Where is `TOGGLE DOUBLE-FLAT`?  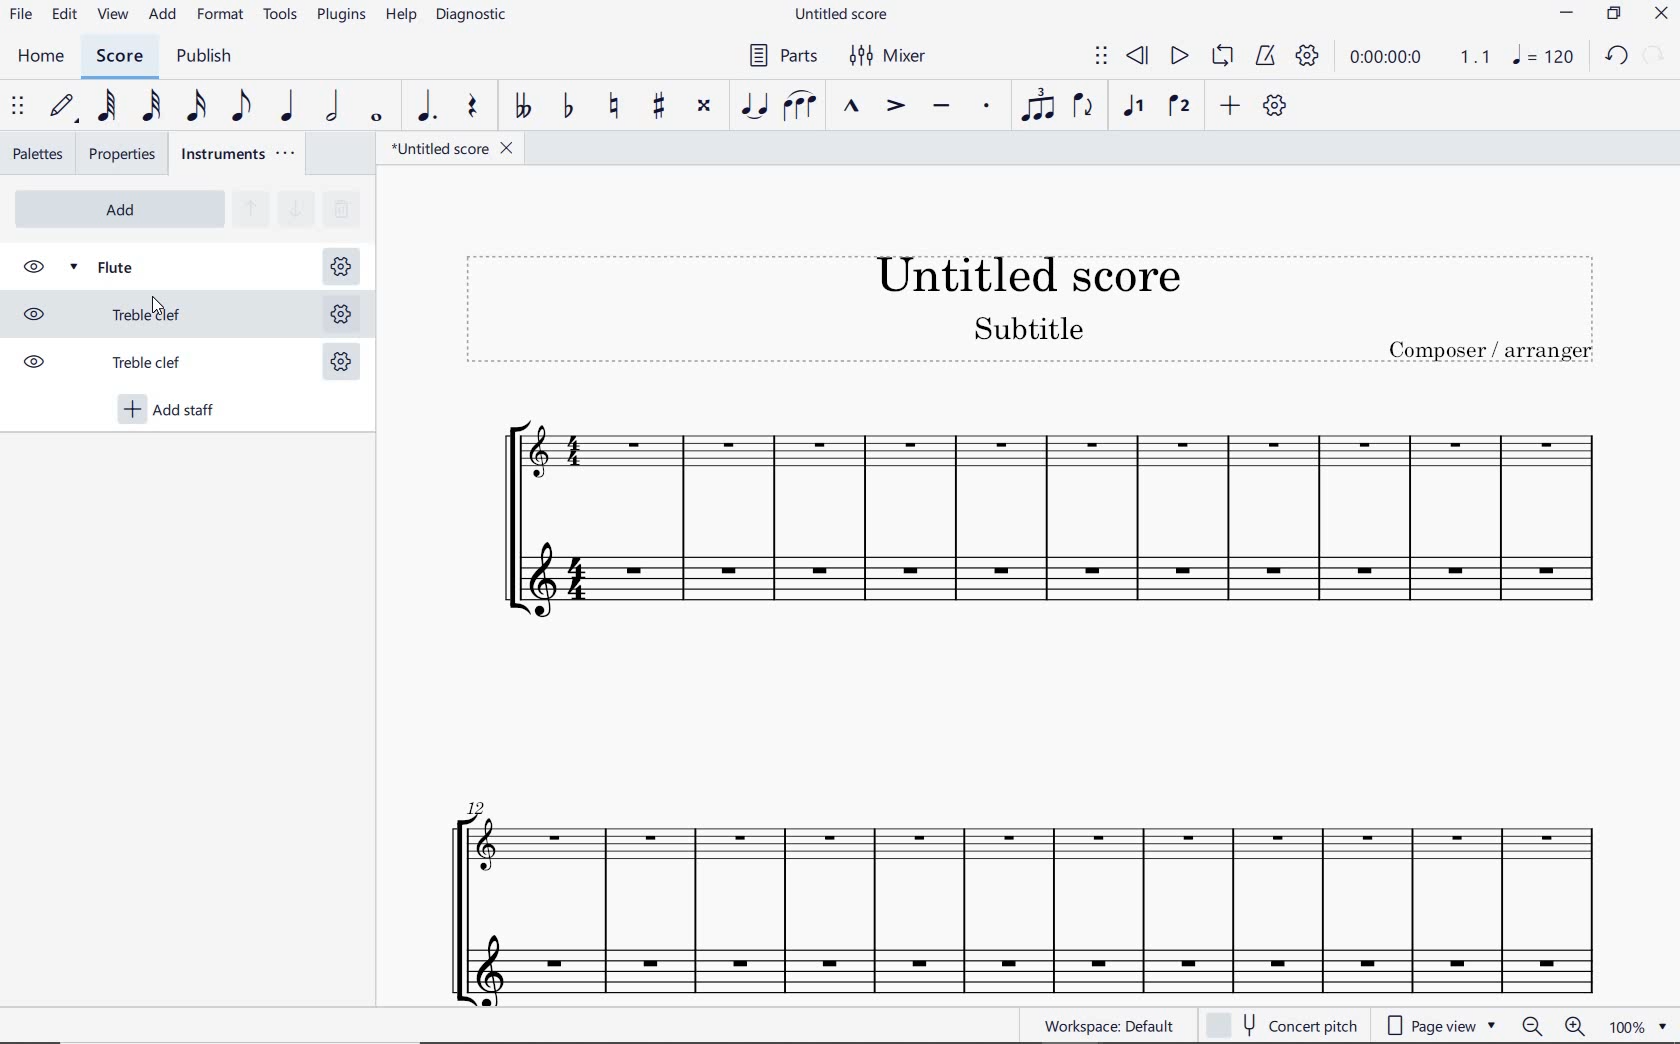
TOGGLE DOUBLE-FLAT is located at coordinates (521, 107).